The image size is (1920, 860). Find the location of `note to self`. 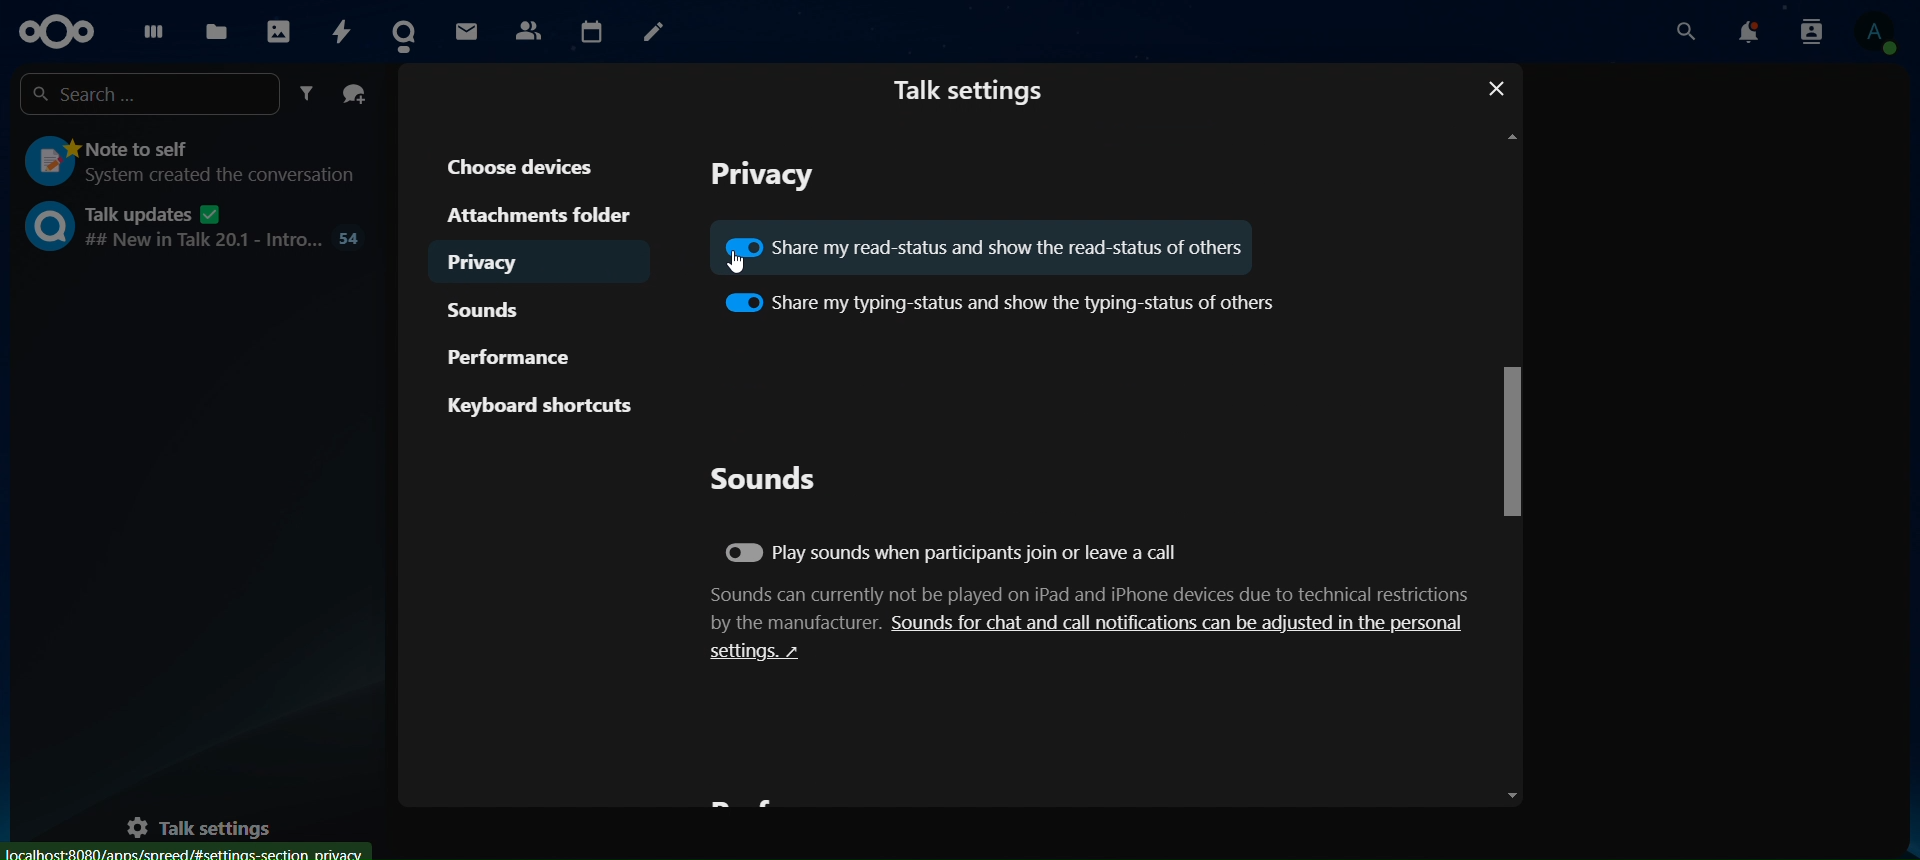

note to self is located at coordinates (188, 163).